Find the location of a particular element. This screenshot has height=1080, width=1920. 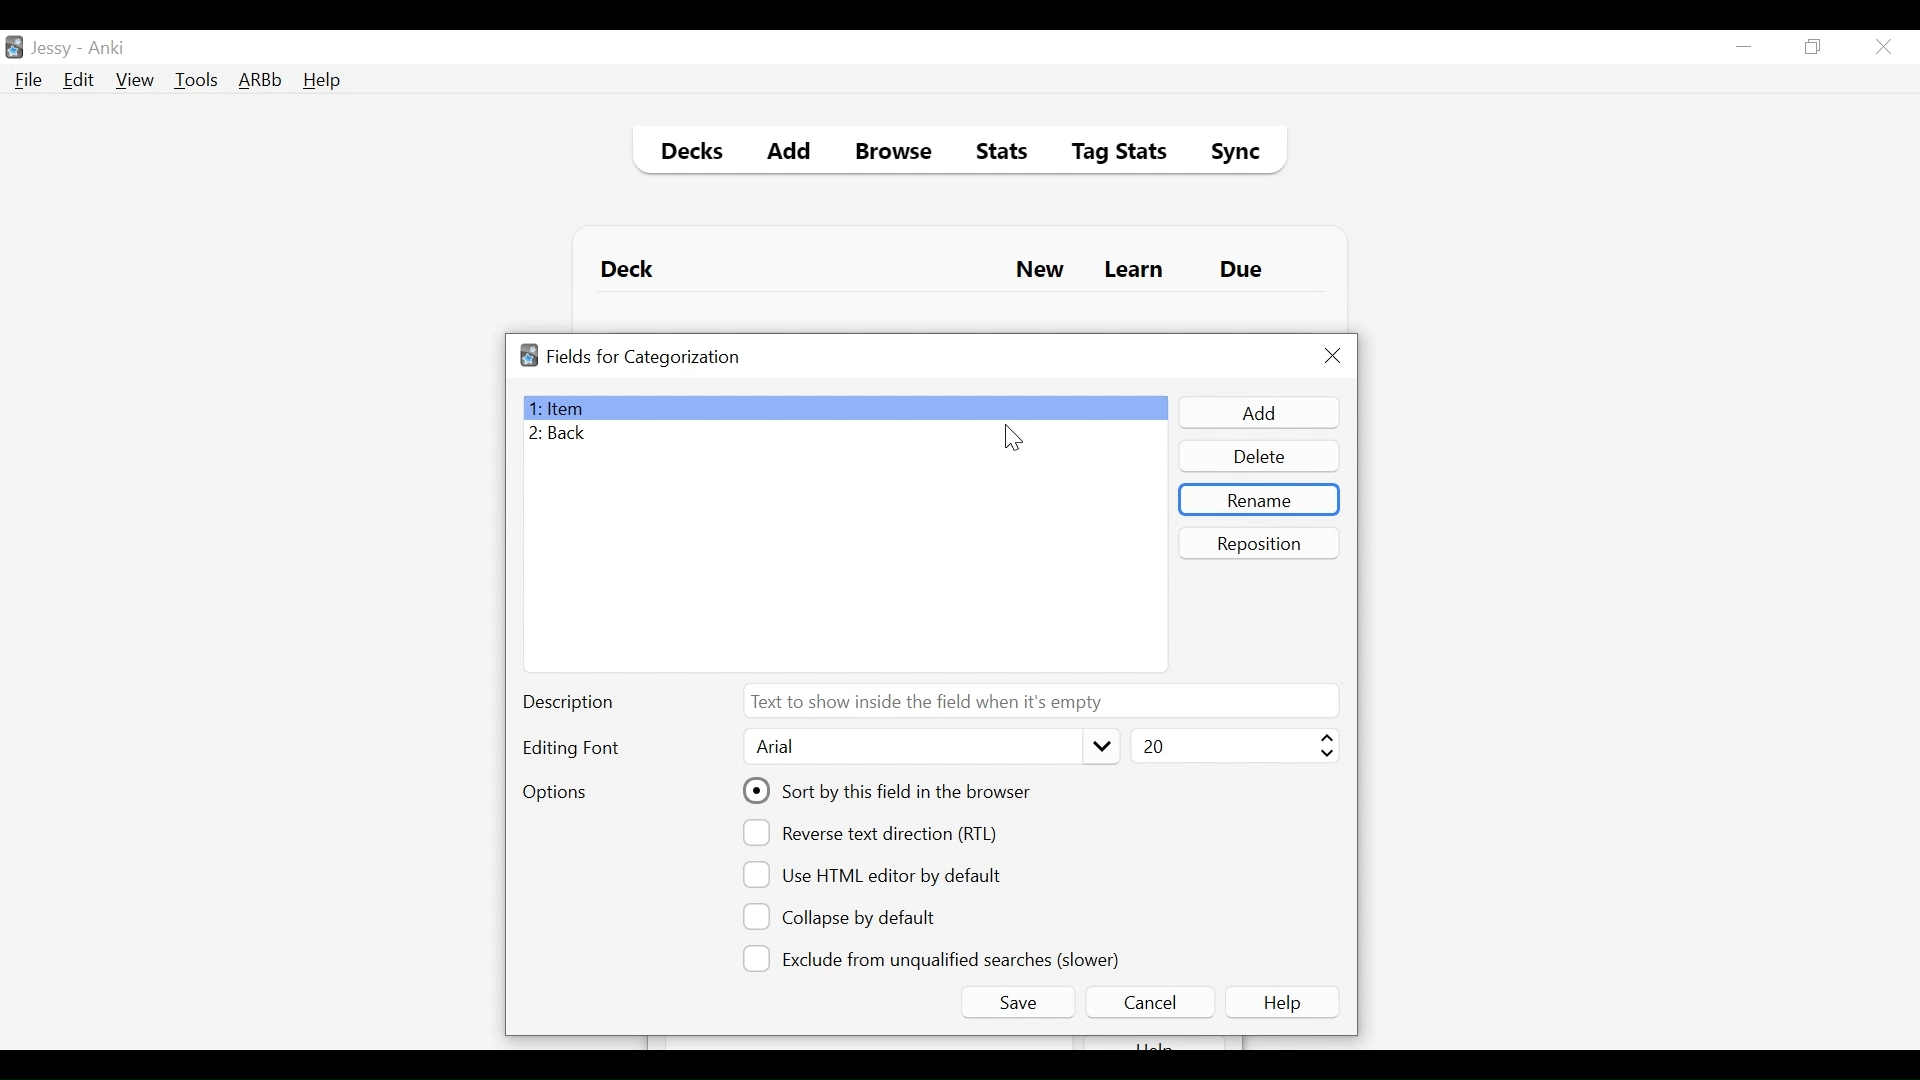

Item is located at coordinates (844, 407).